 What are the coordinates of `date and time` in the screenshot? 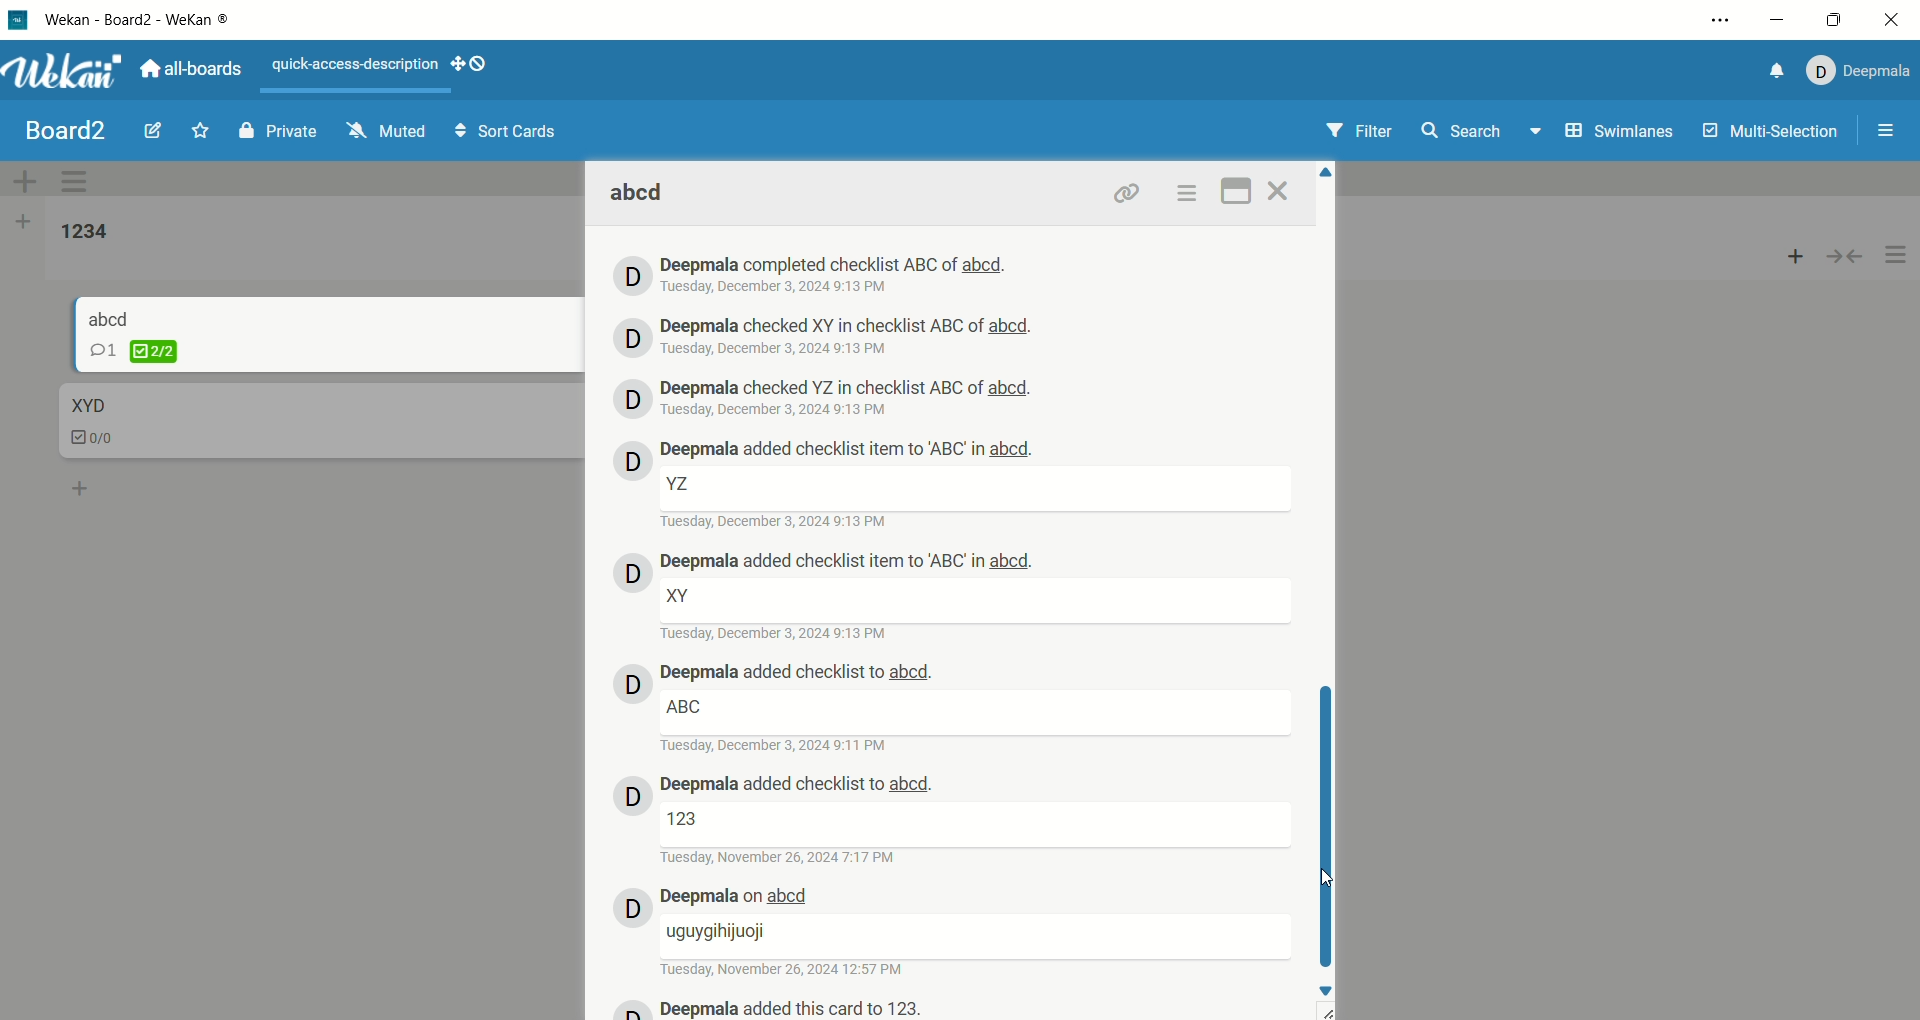 It's located at (786, 969).